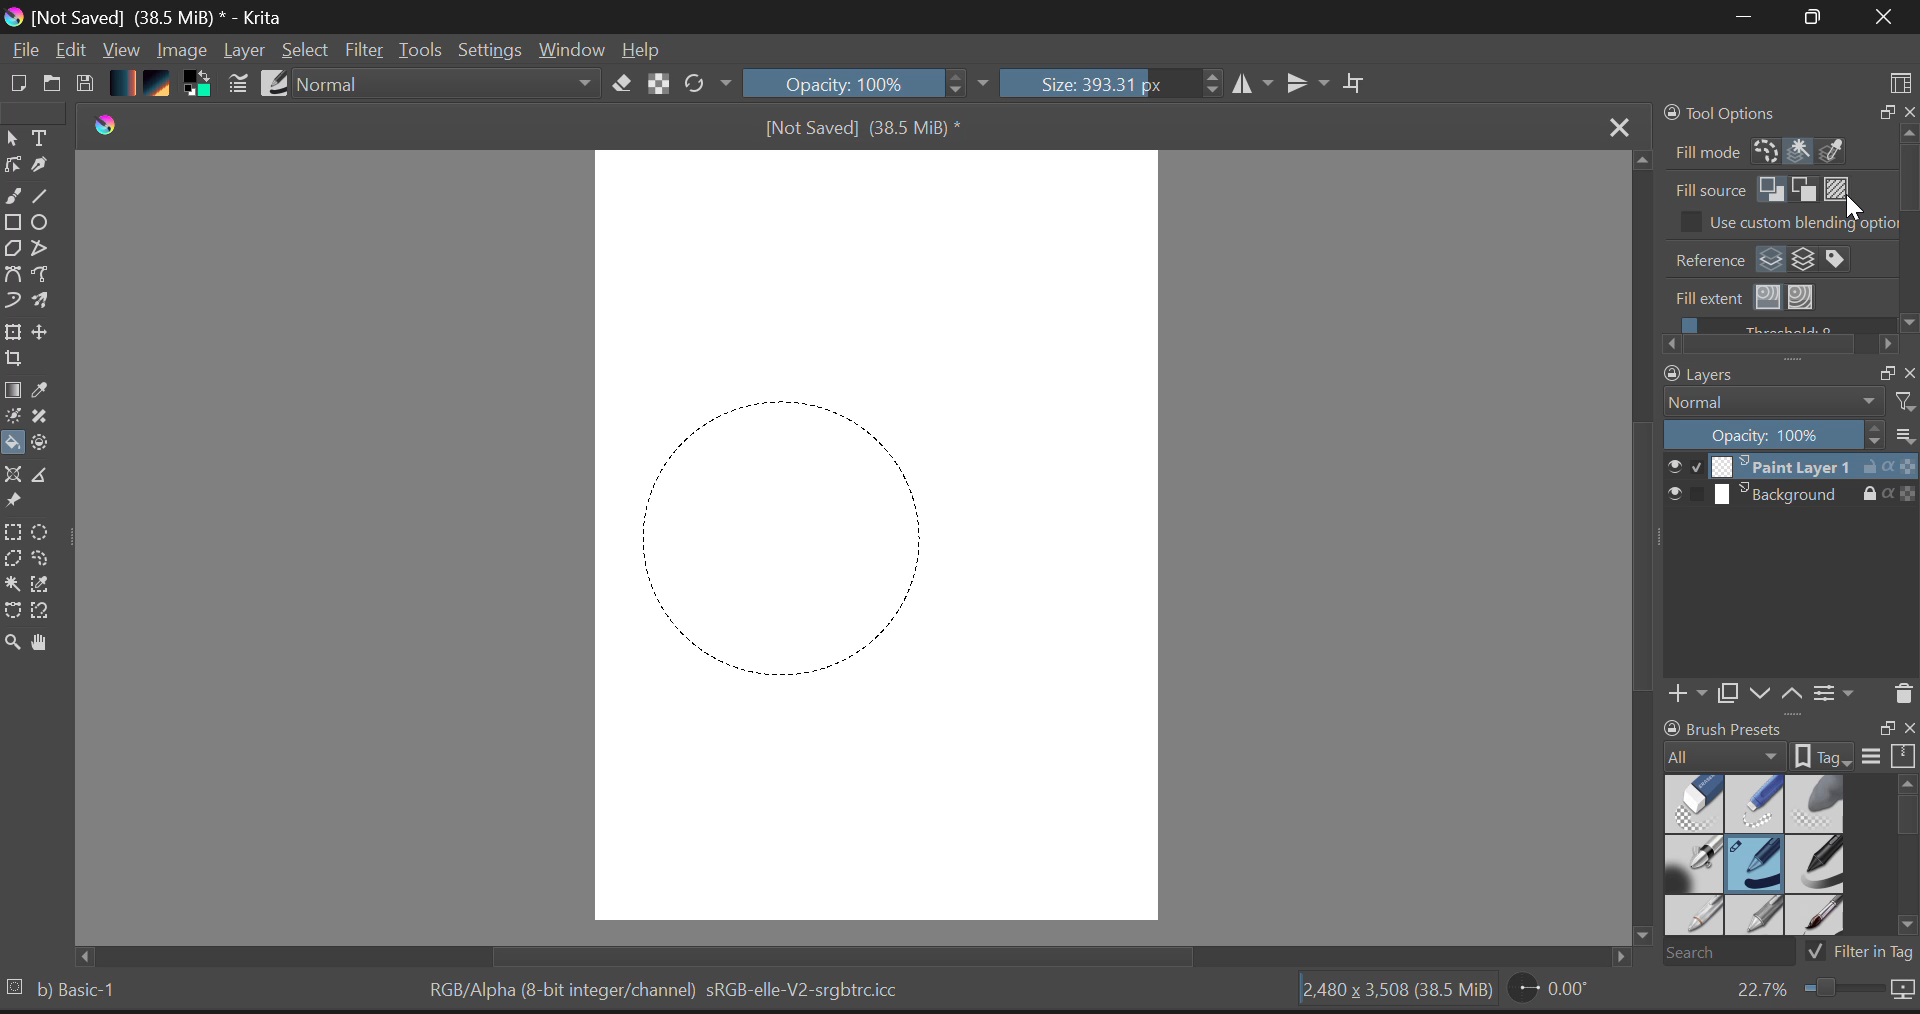 Image resolution: width=1920 pixels, height=1014 pixels. What do you see at coordinates (308, 51) in the screenshot?
I see `Select` at bounding box center [308, 51].